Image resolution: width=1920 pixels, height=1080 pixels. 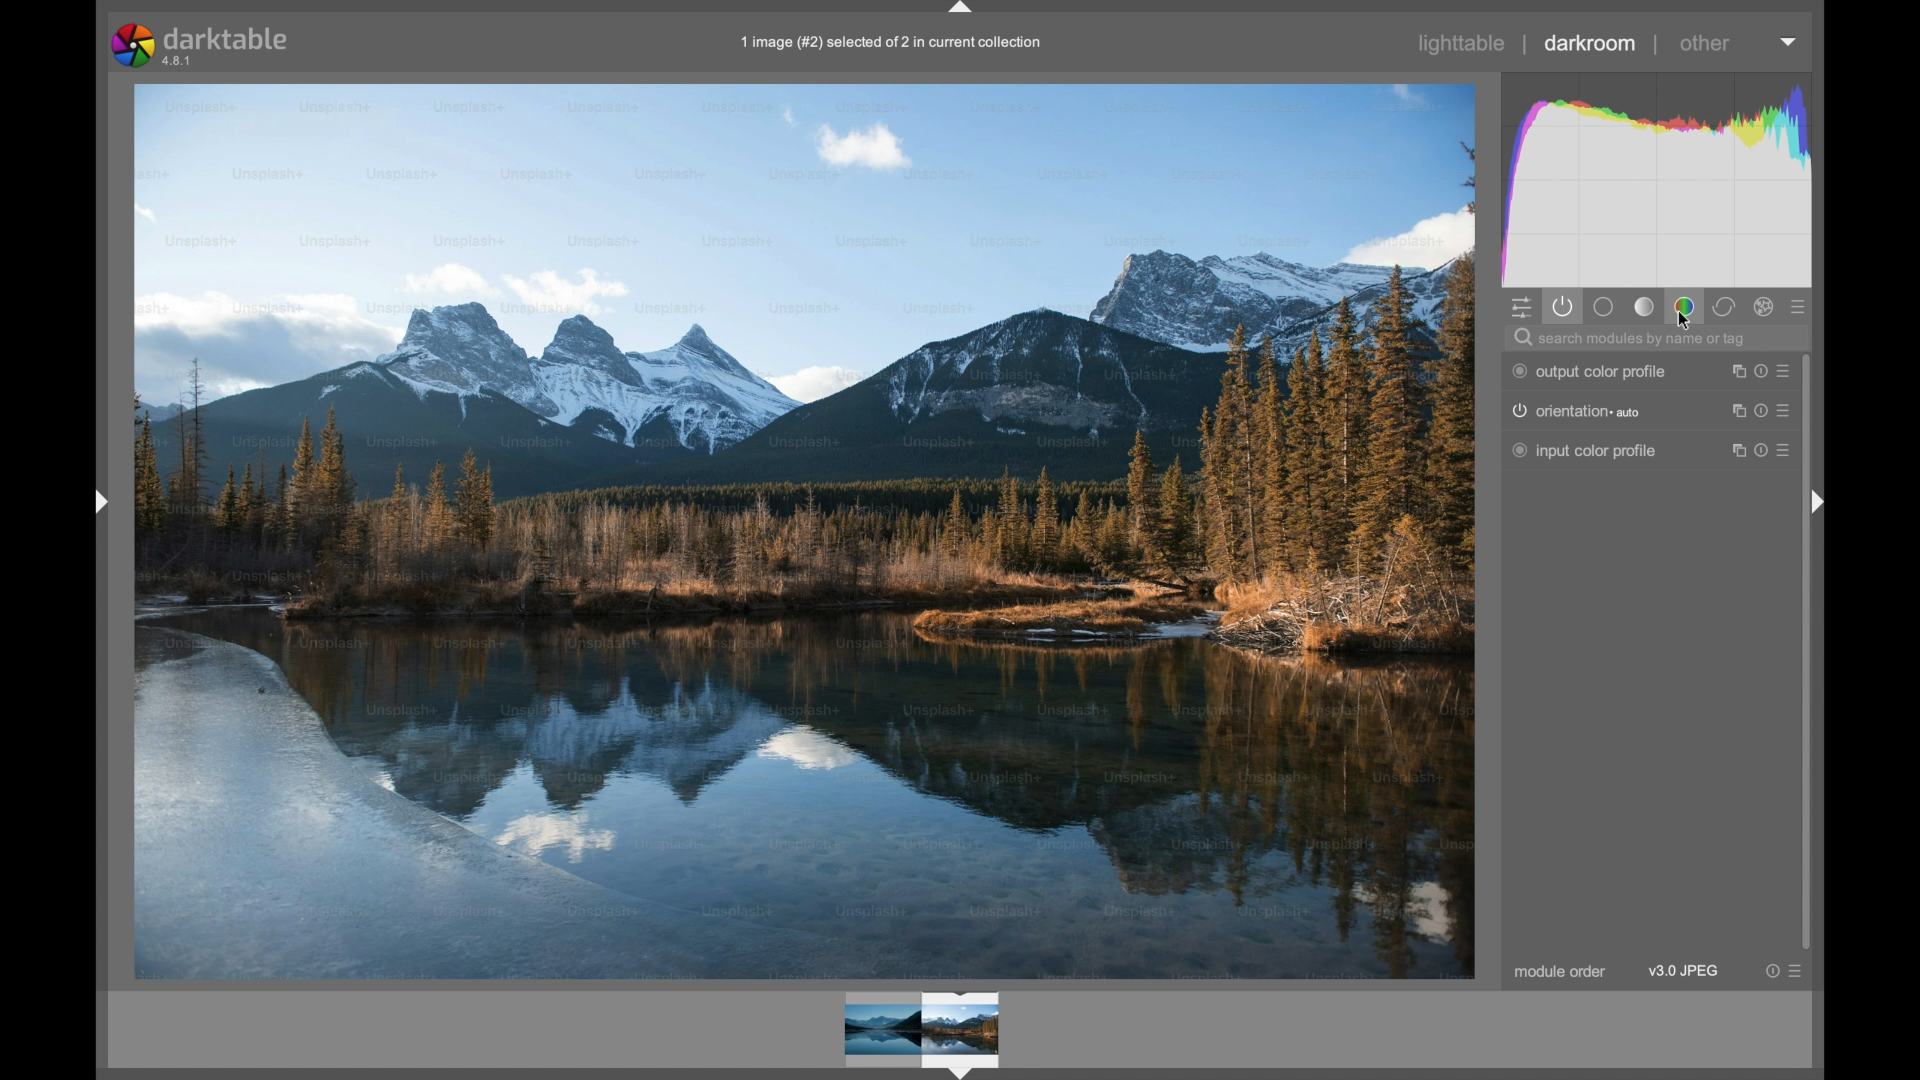 I want to click on separator, so click(x=1524, y=45).